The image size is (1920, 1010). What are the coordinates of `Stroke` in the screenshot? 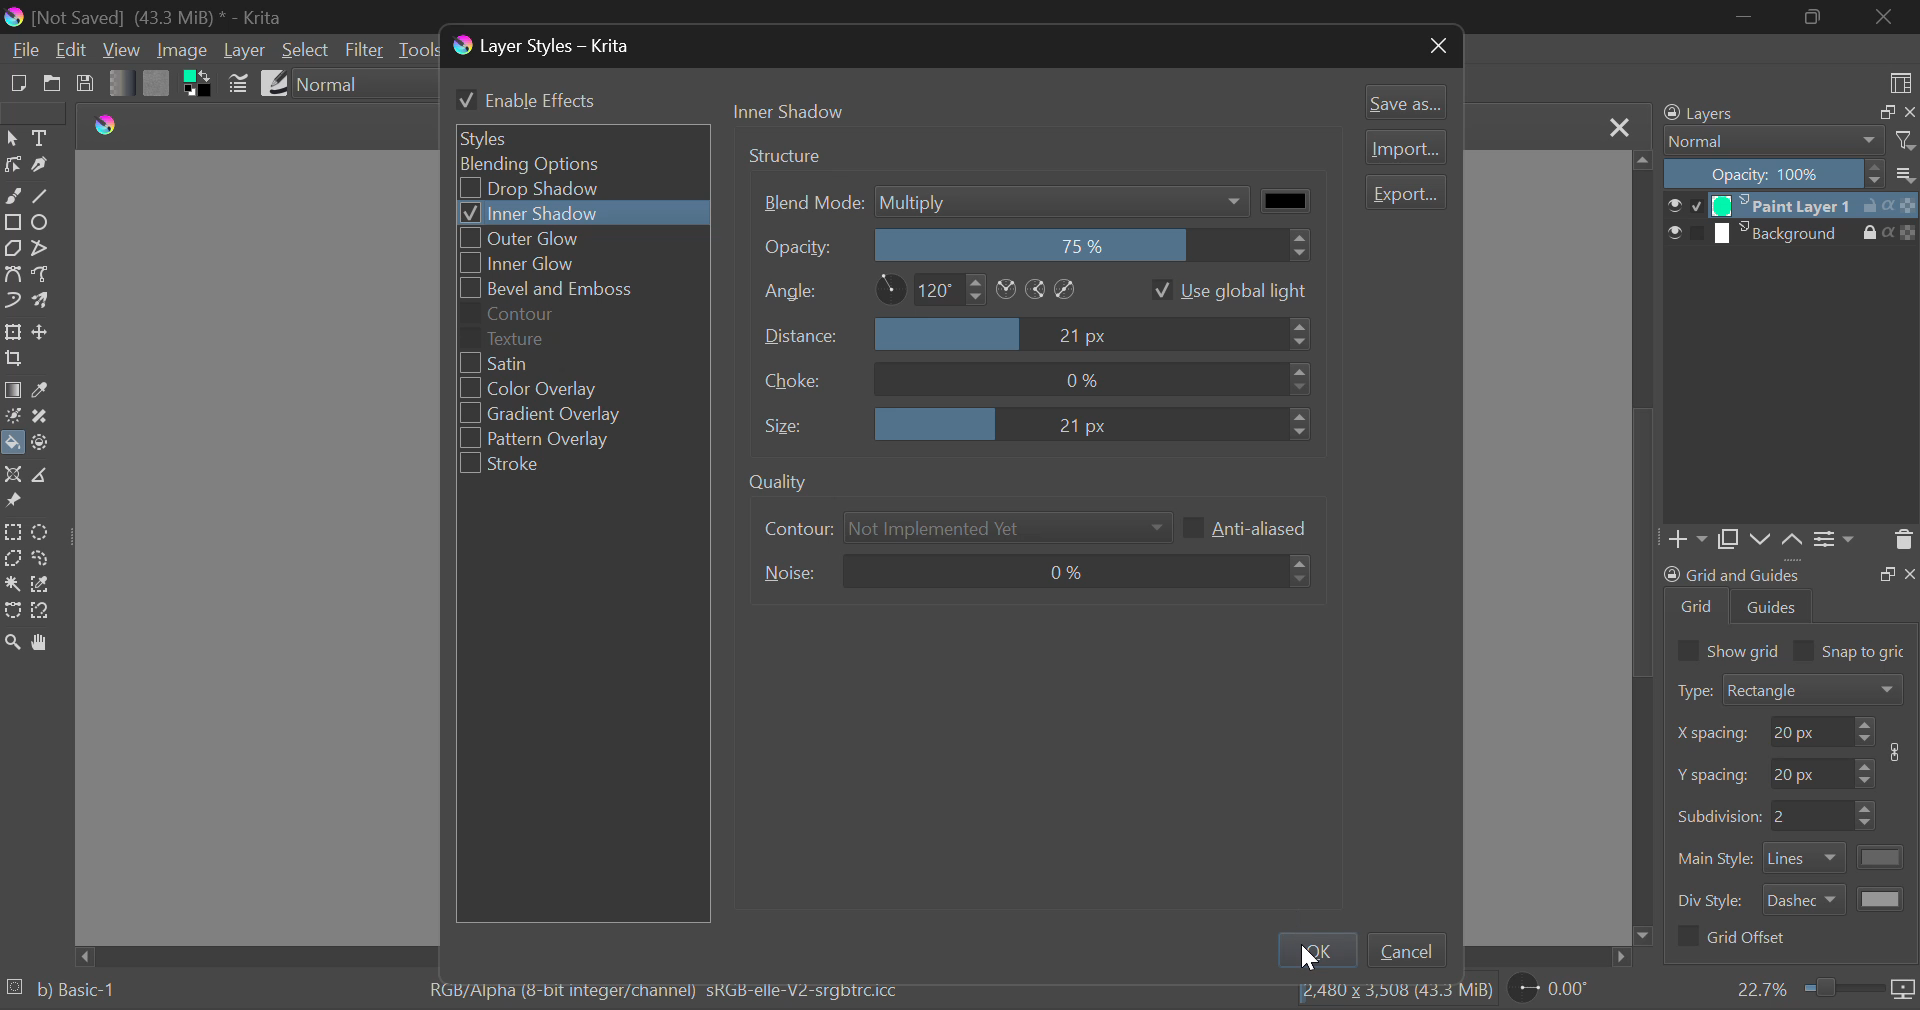 It's located at (562, 464).